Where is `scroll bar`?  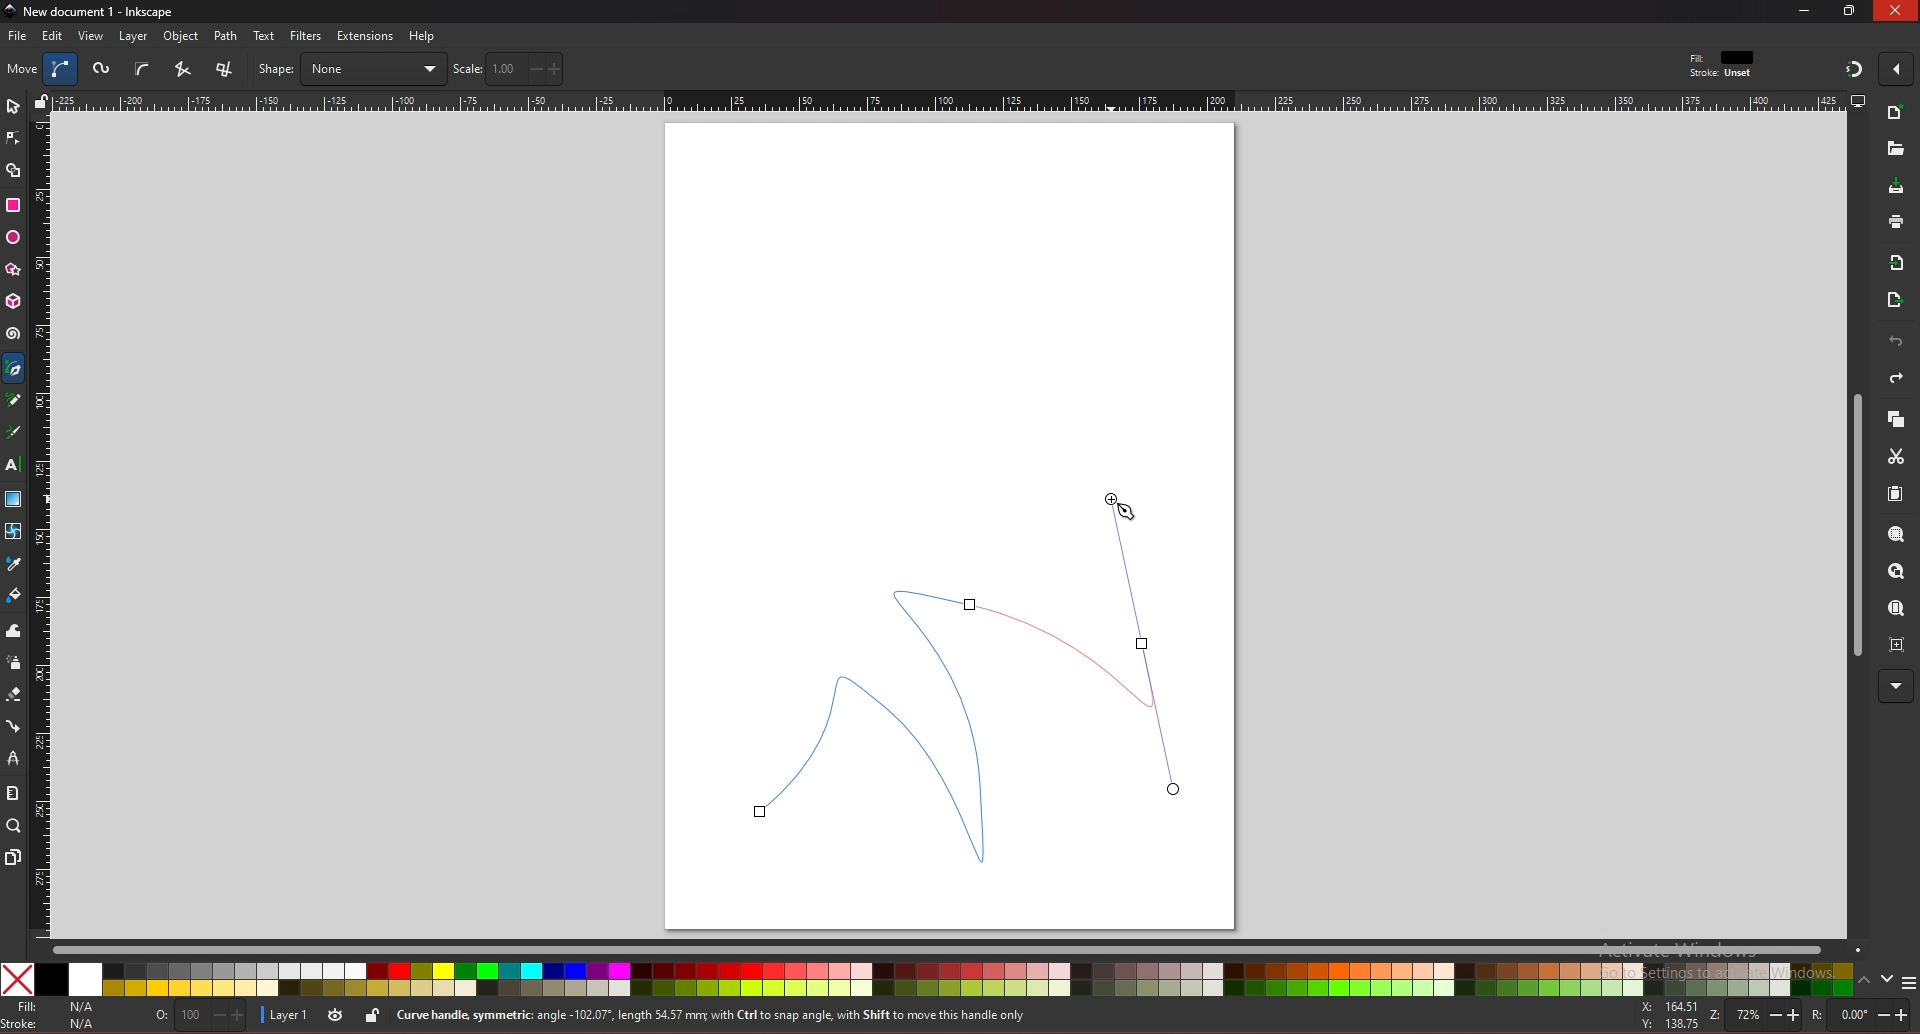 scroll bar is located at coordinates (956, 948).